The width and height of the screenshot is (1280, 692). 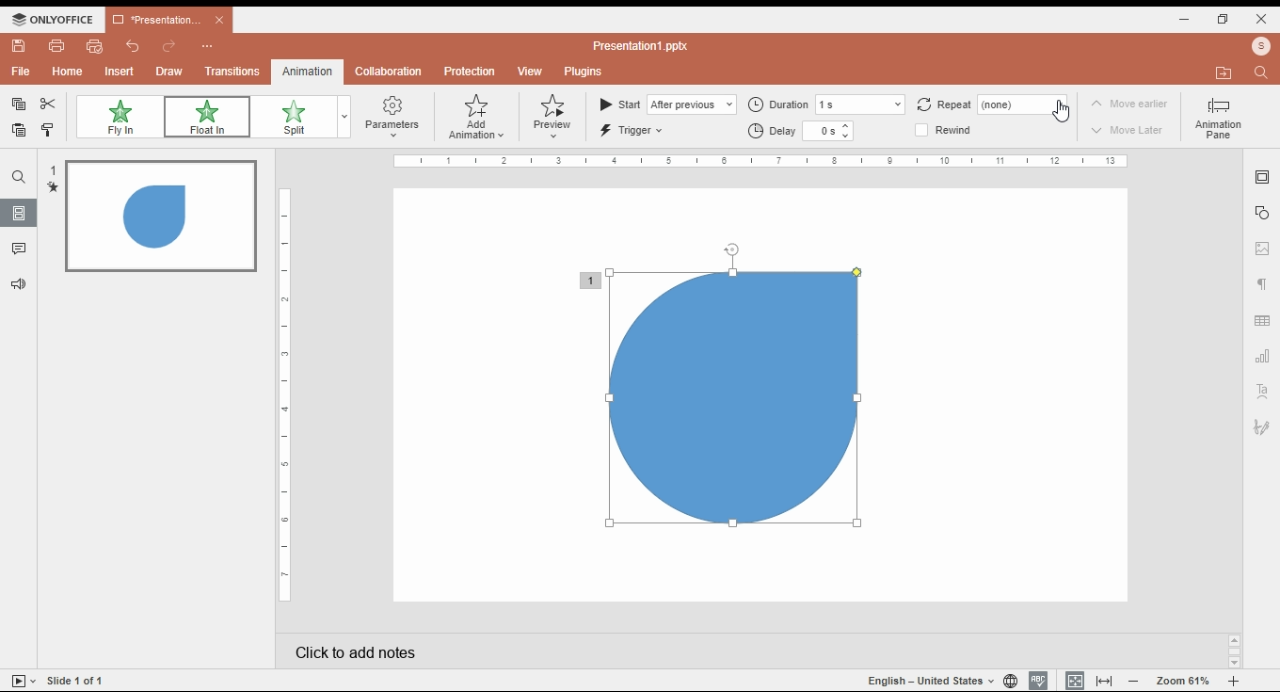 I want to click on start, so click(x=667, y=104).